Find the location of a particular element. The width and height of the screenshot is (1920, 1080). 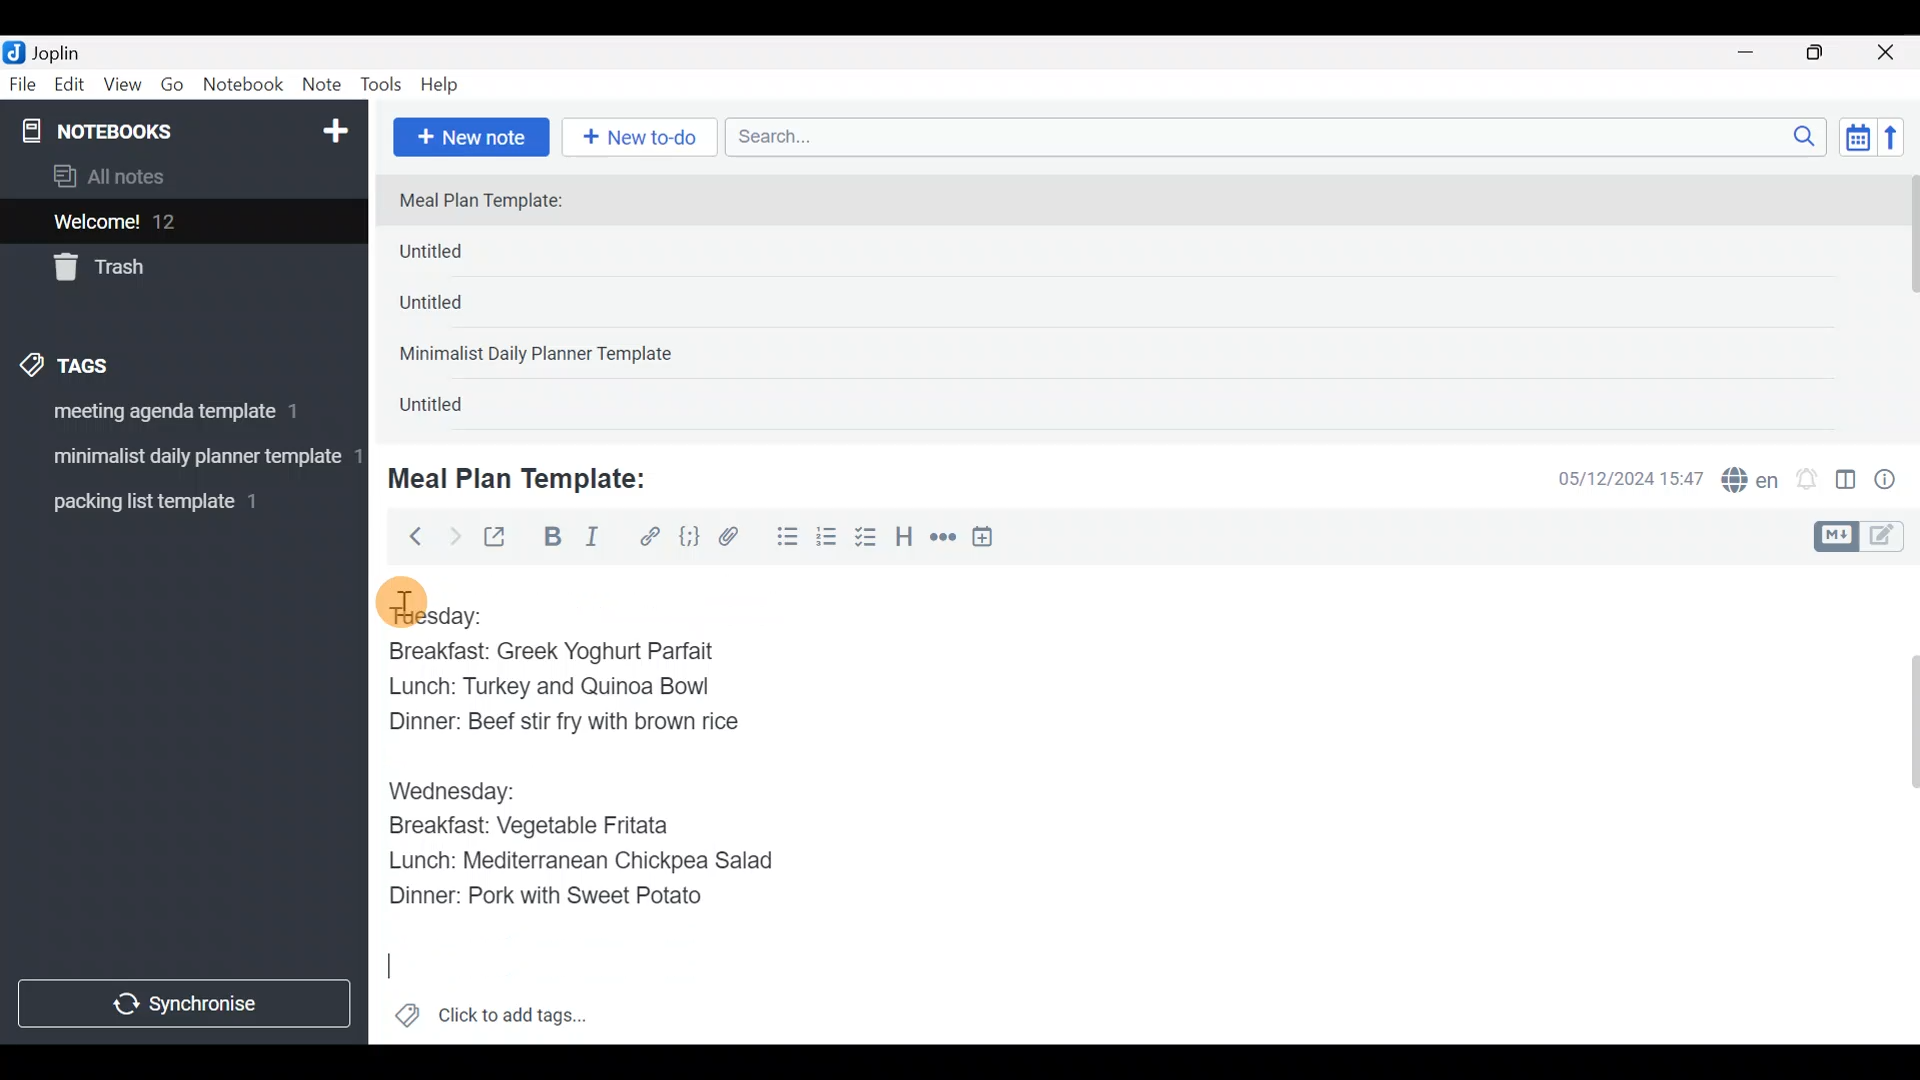

Untitled is located at coordinates (458, 309).